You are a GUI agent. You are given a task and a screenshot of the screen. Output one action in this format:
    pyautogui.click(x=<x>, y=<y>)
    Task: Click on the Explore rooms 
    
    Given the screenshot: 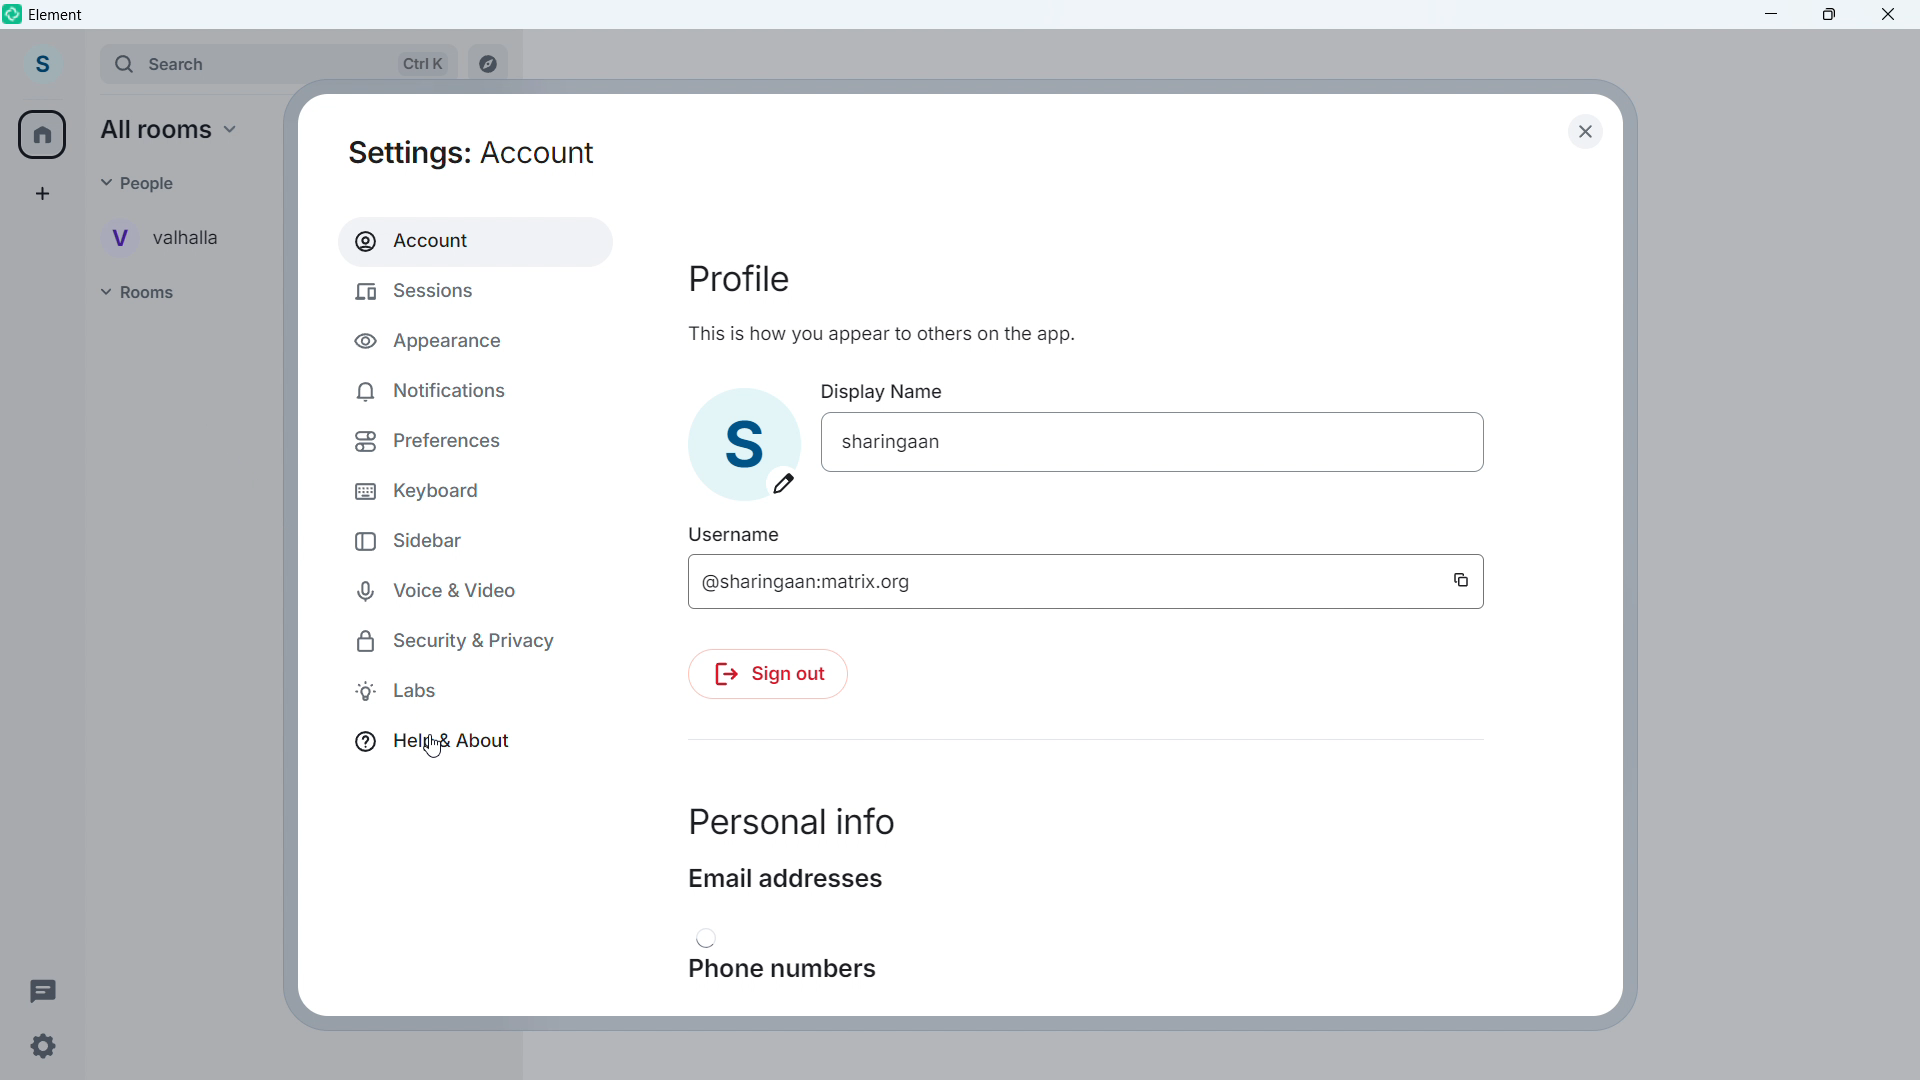 What is the action you would take?
    pyautogui.click(x=486, y=66)
    